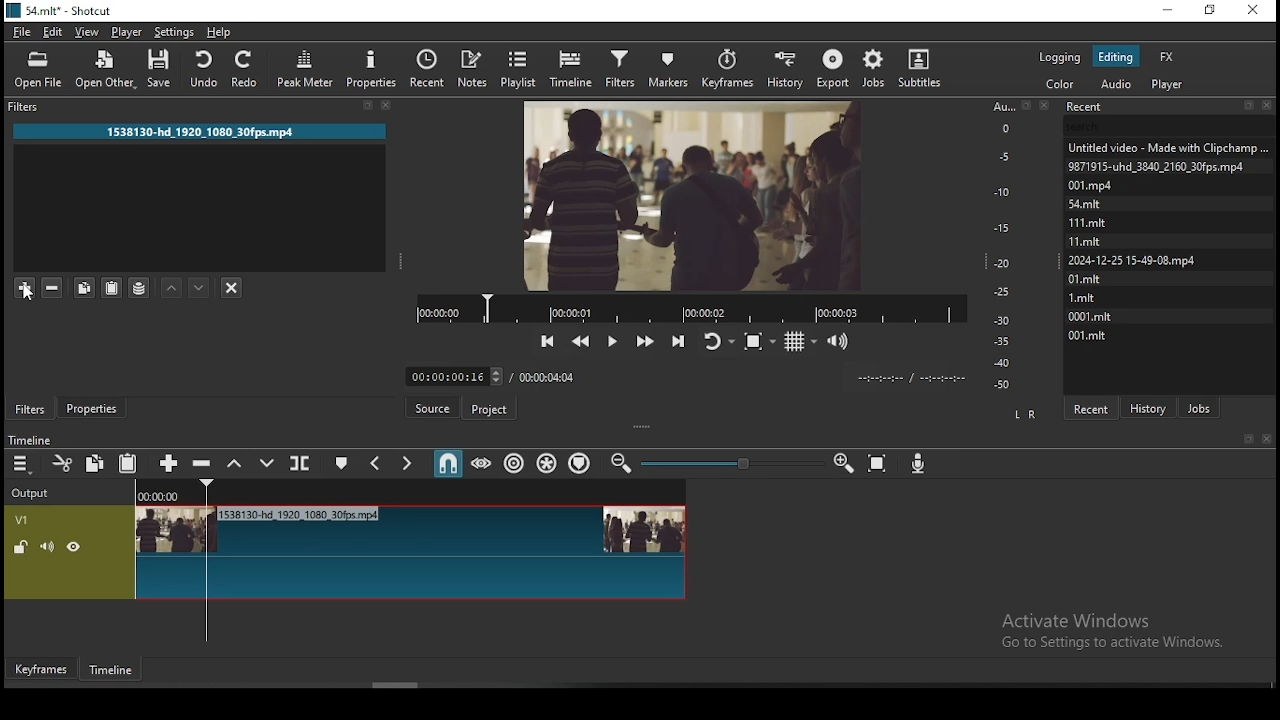 Image resolution: width=1280 pixels, height=720 pixels. I want to click on zoom timeline to fit, so click(879, 464).